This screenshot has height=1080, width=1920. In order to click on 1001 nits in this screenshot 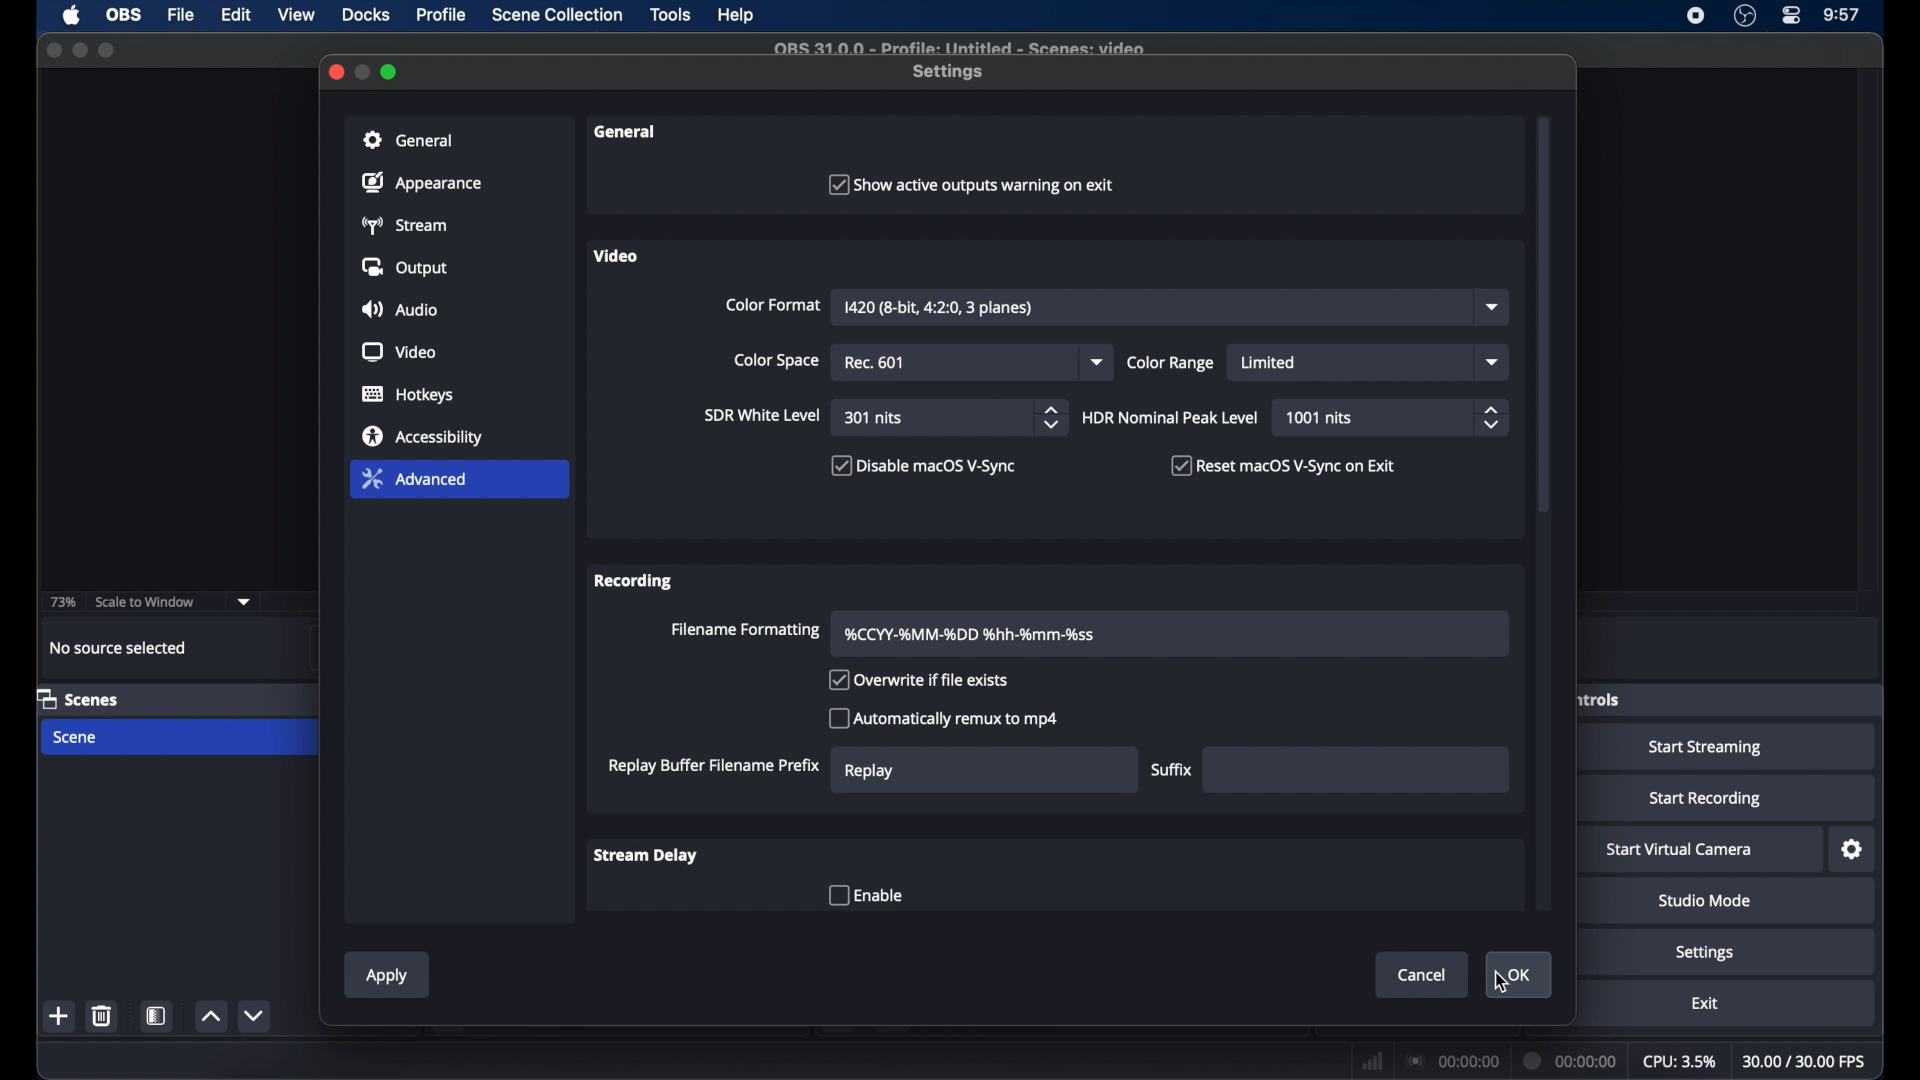, I will do `click(1320, 418)`.